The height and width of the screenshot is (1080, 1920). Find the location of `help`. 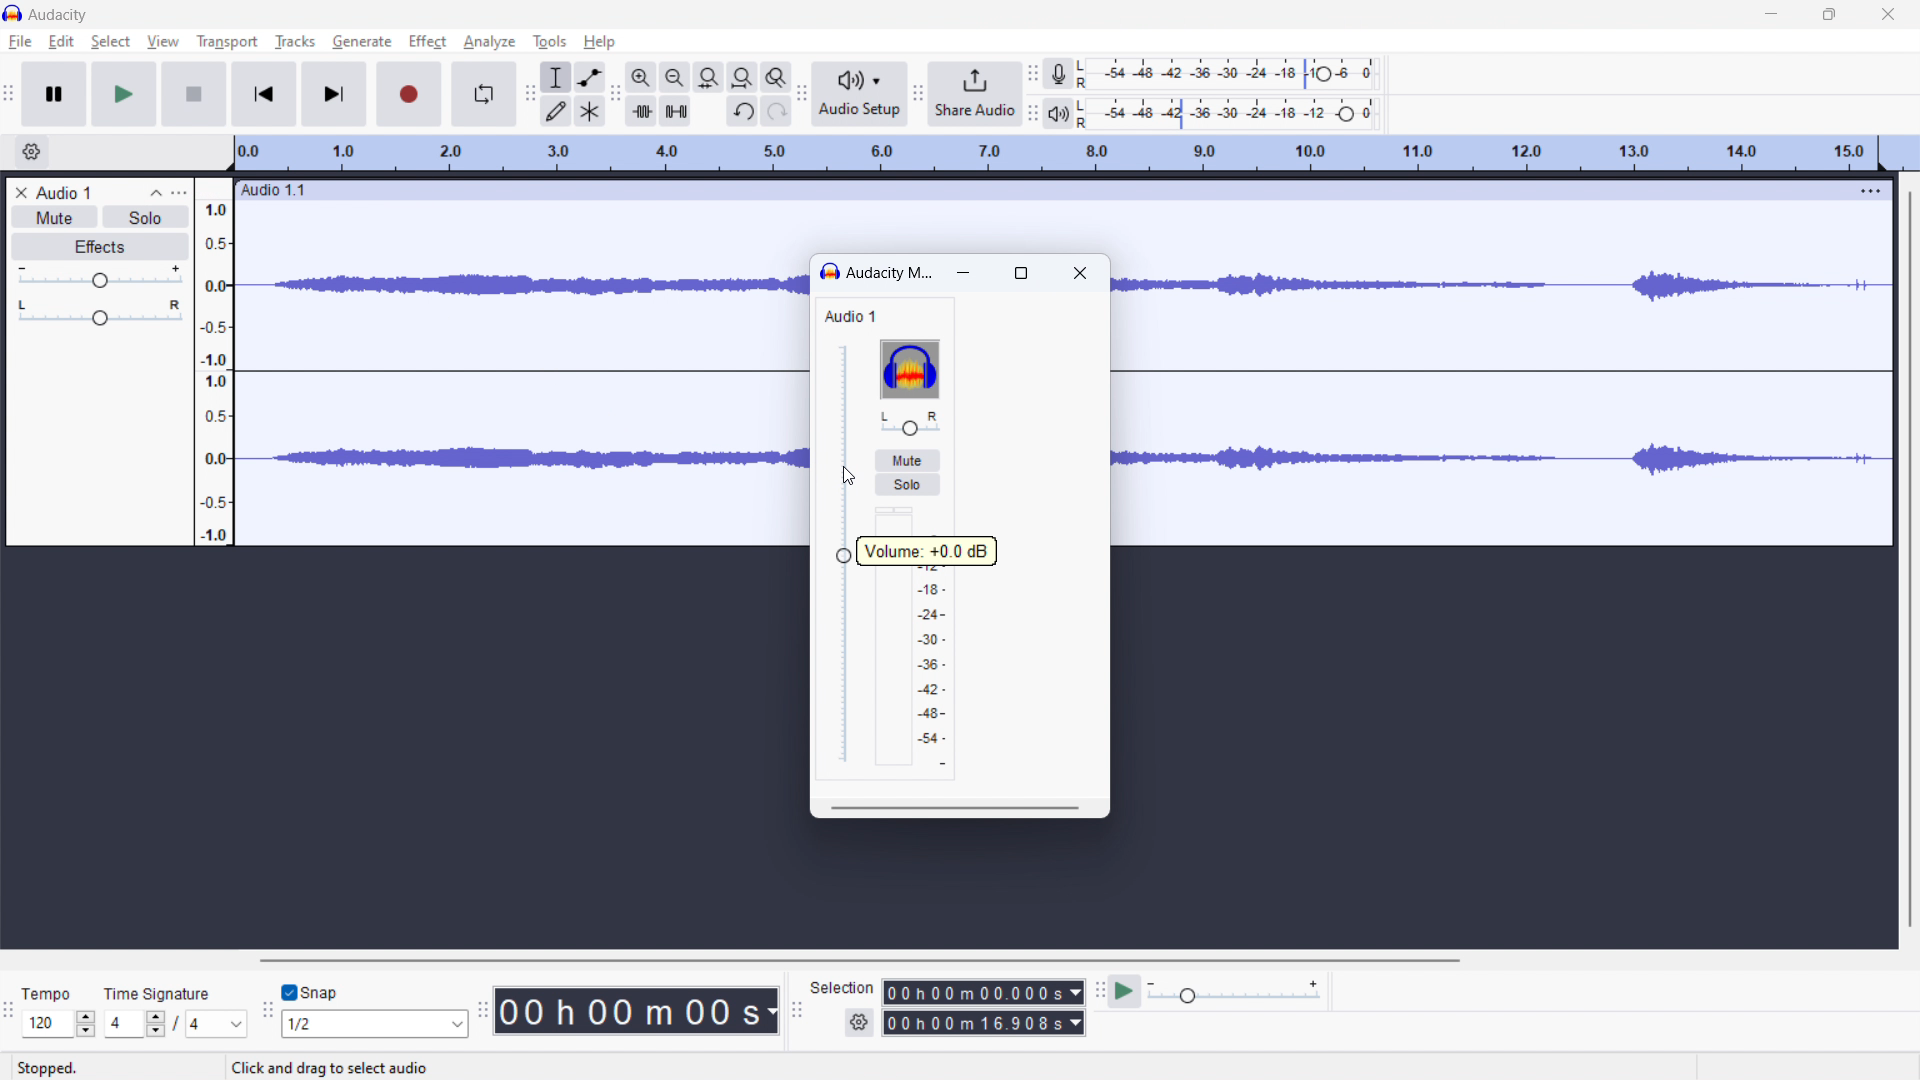

help is located at coordinates (599, 43).